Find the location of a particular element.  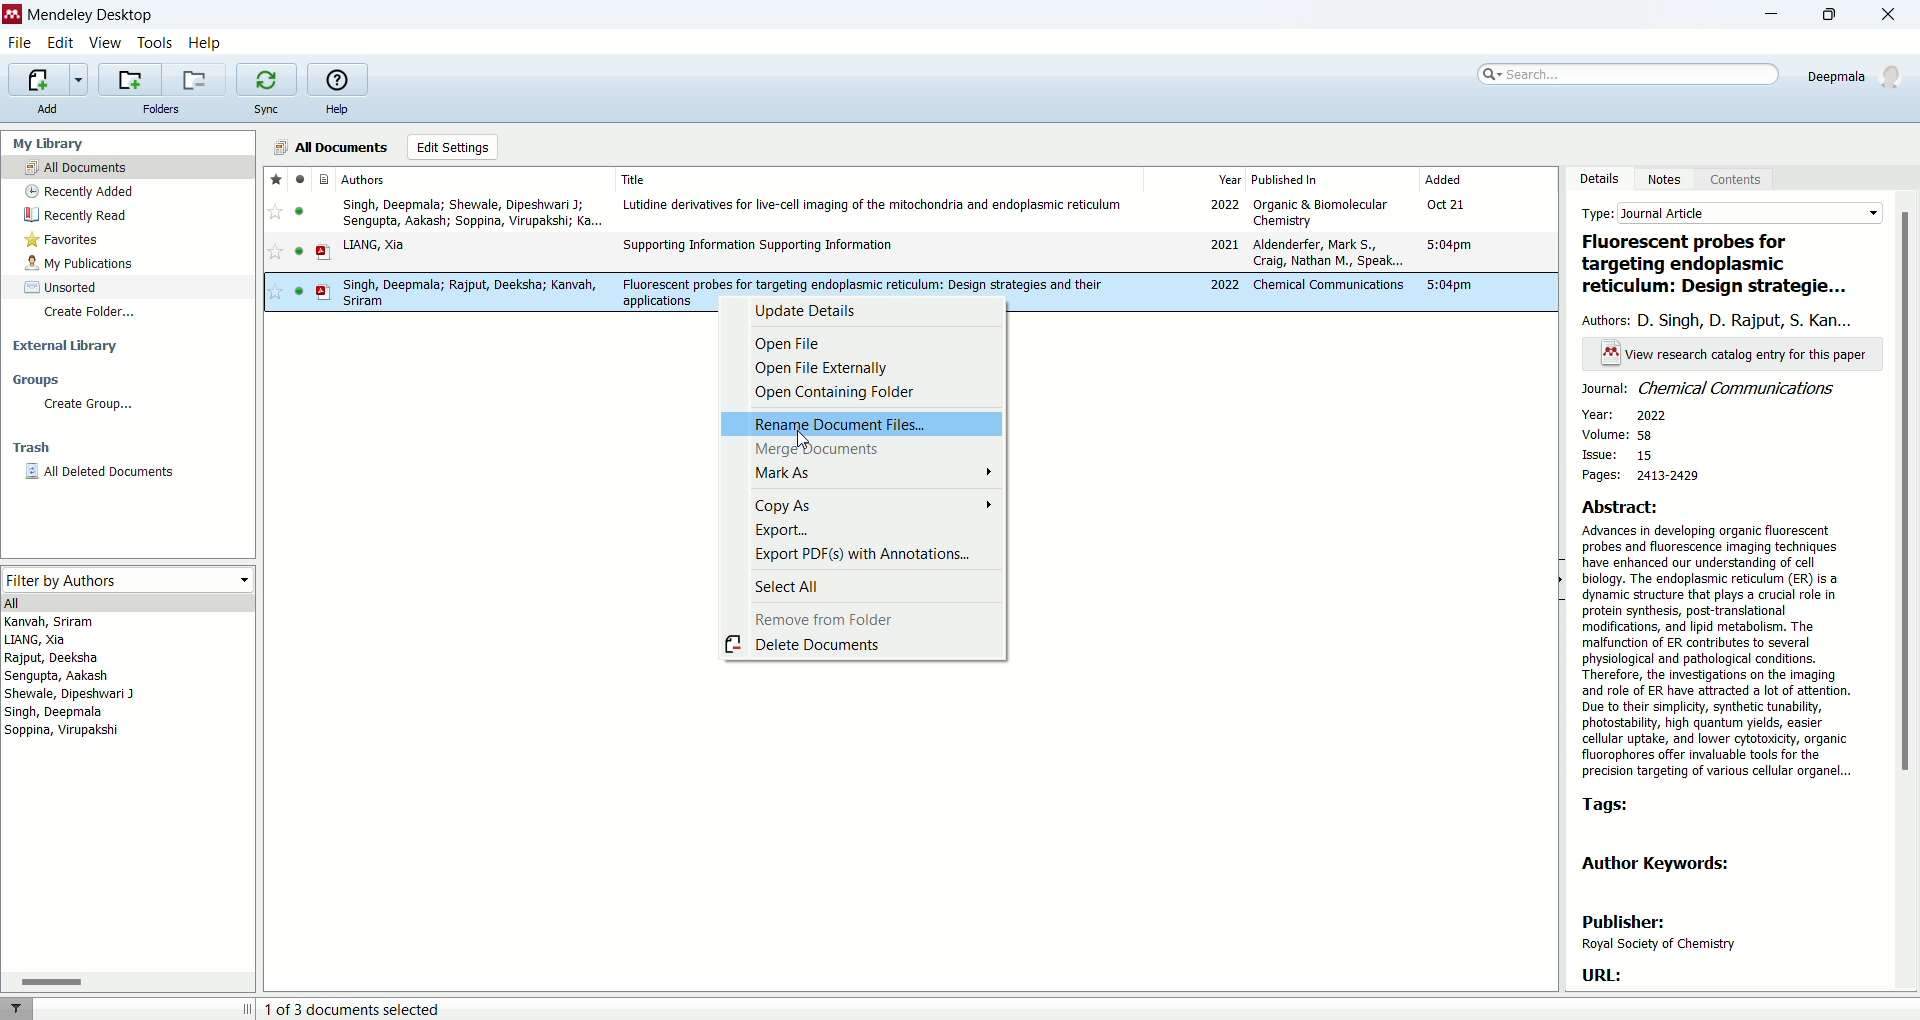

mendeley desktop is located at coordinates (91, 14).